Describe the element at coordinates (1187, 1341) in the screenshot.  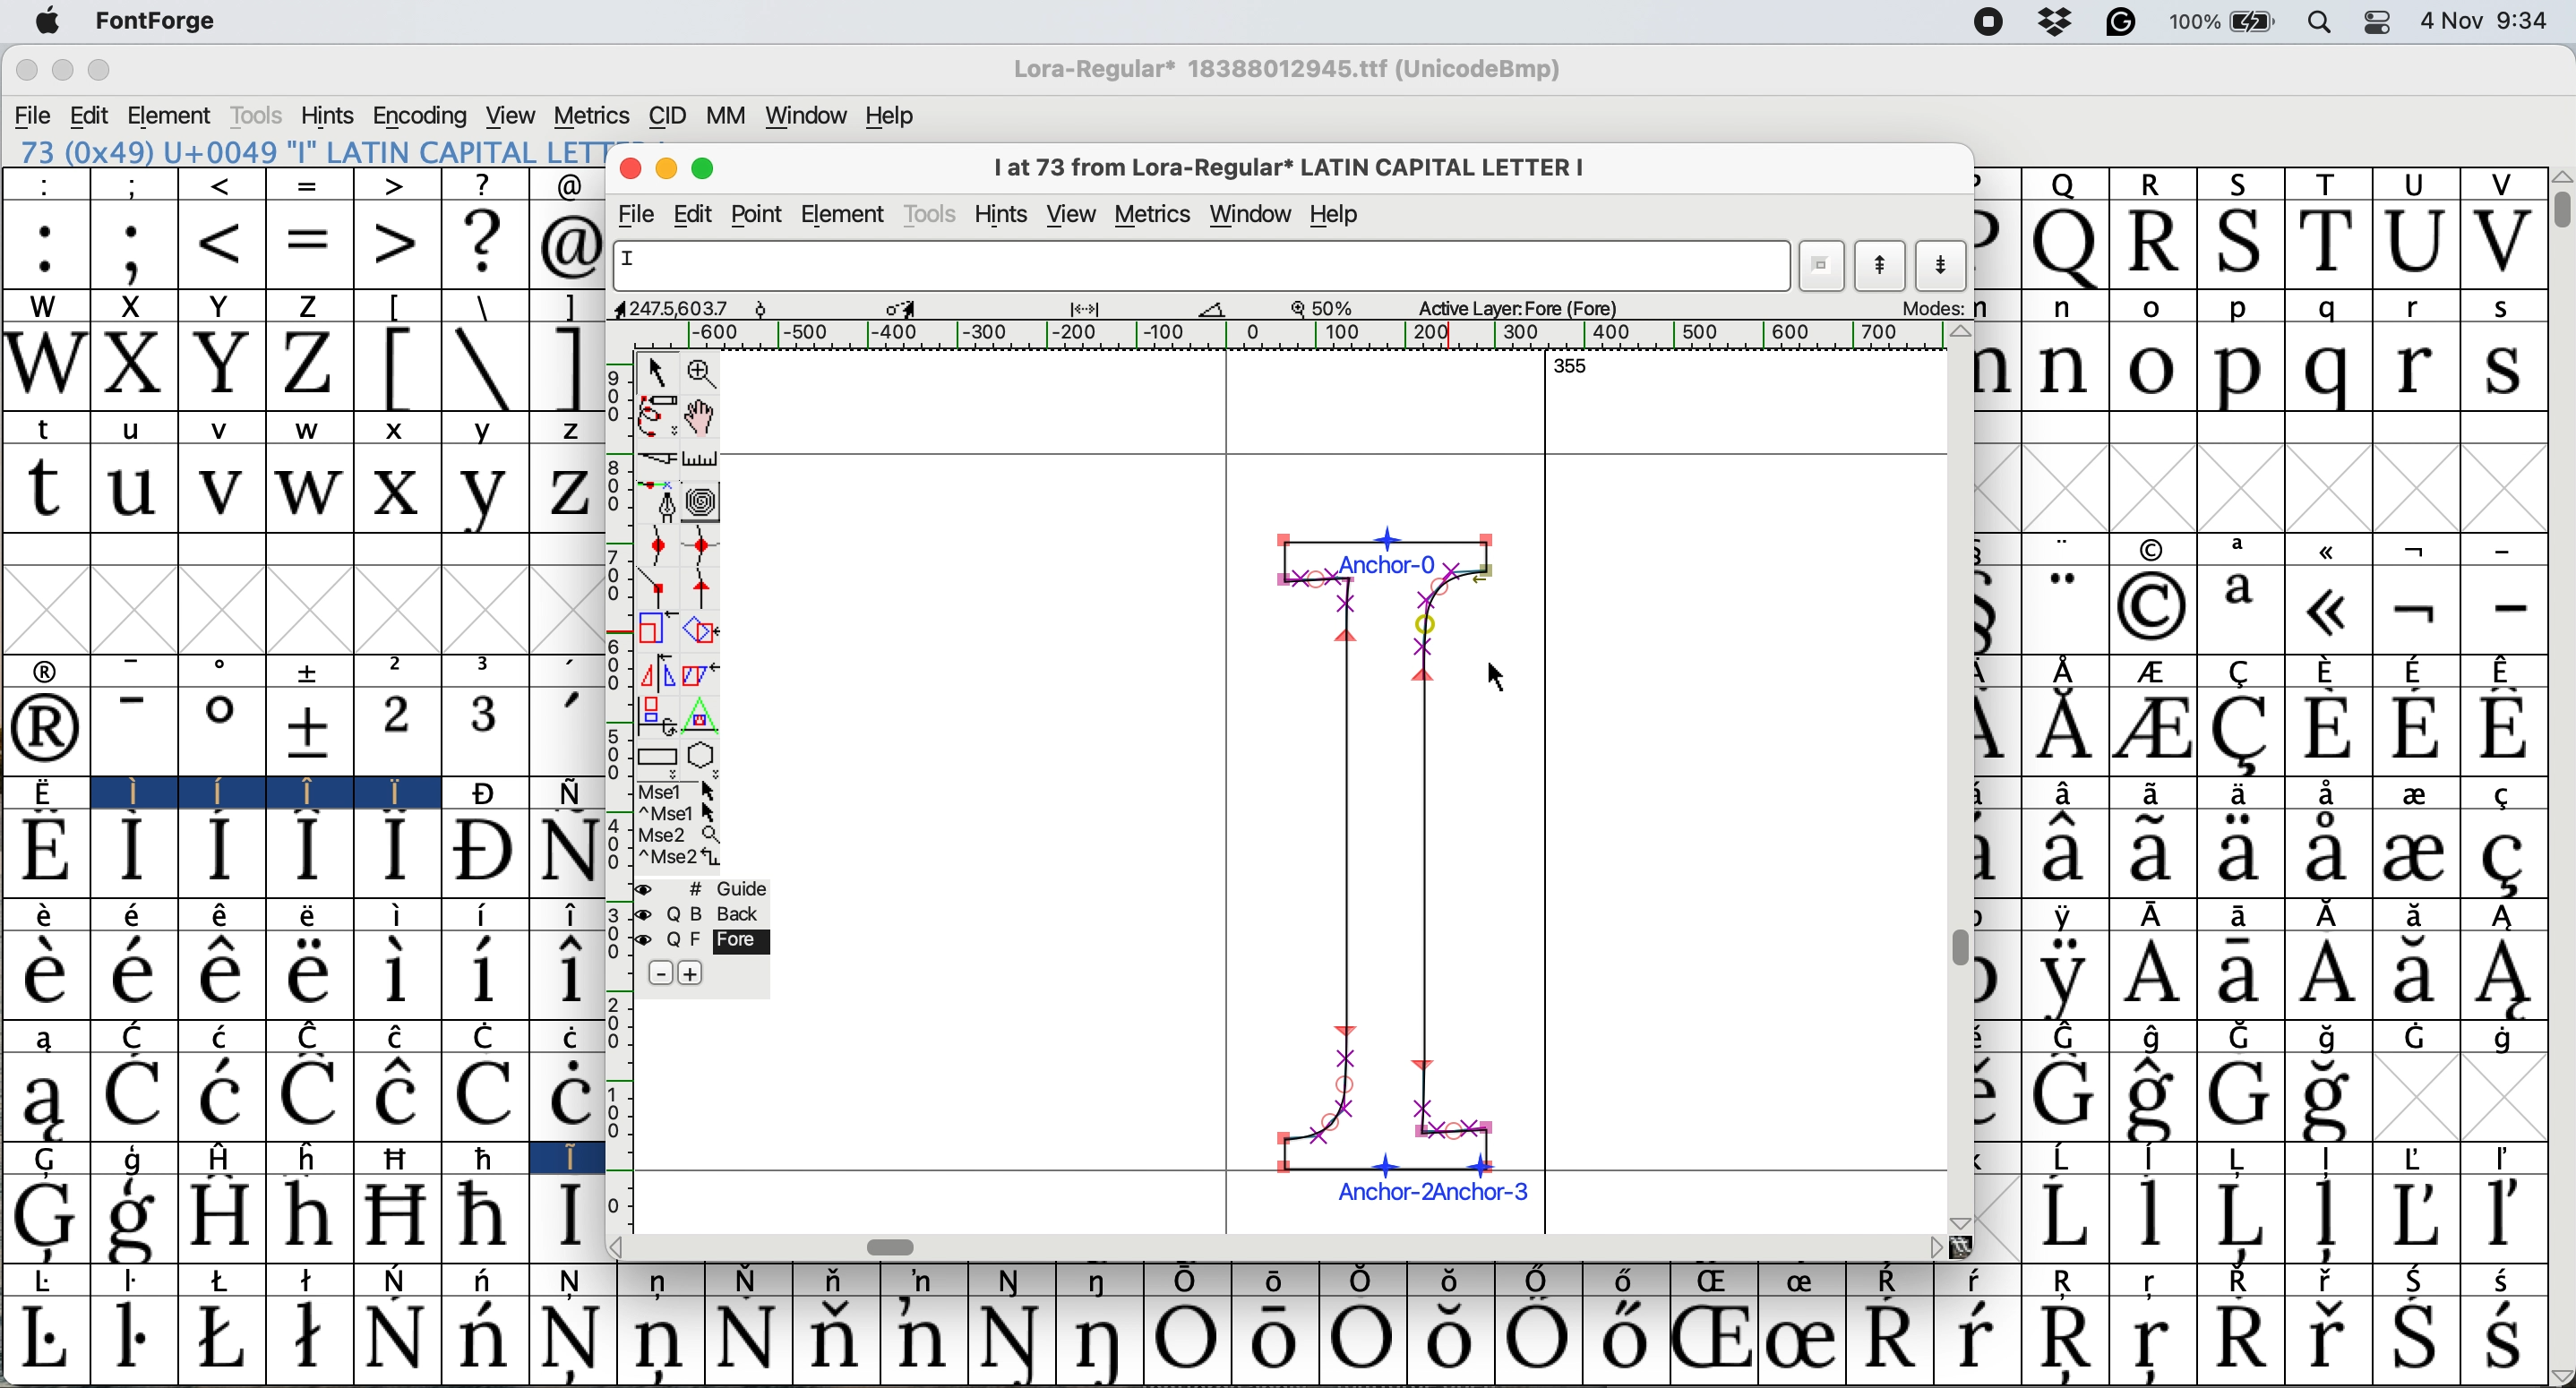
I see `Symbol` at that location.